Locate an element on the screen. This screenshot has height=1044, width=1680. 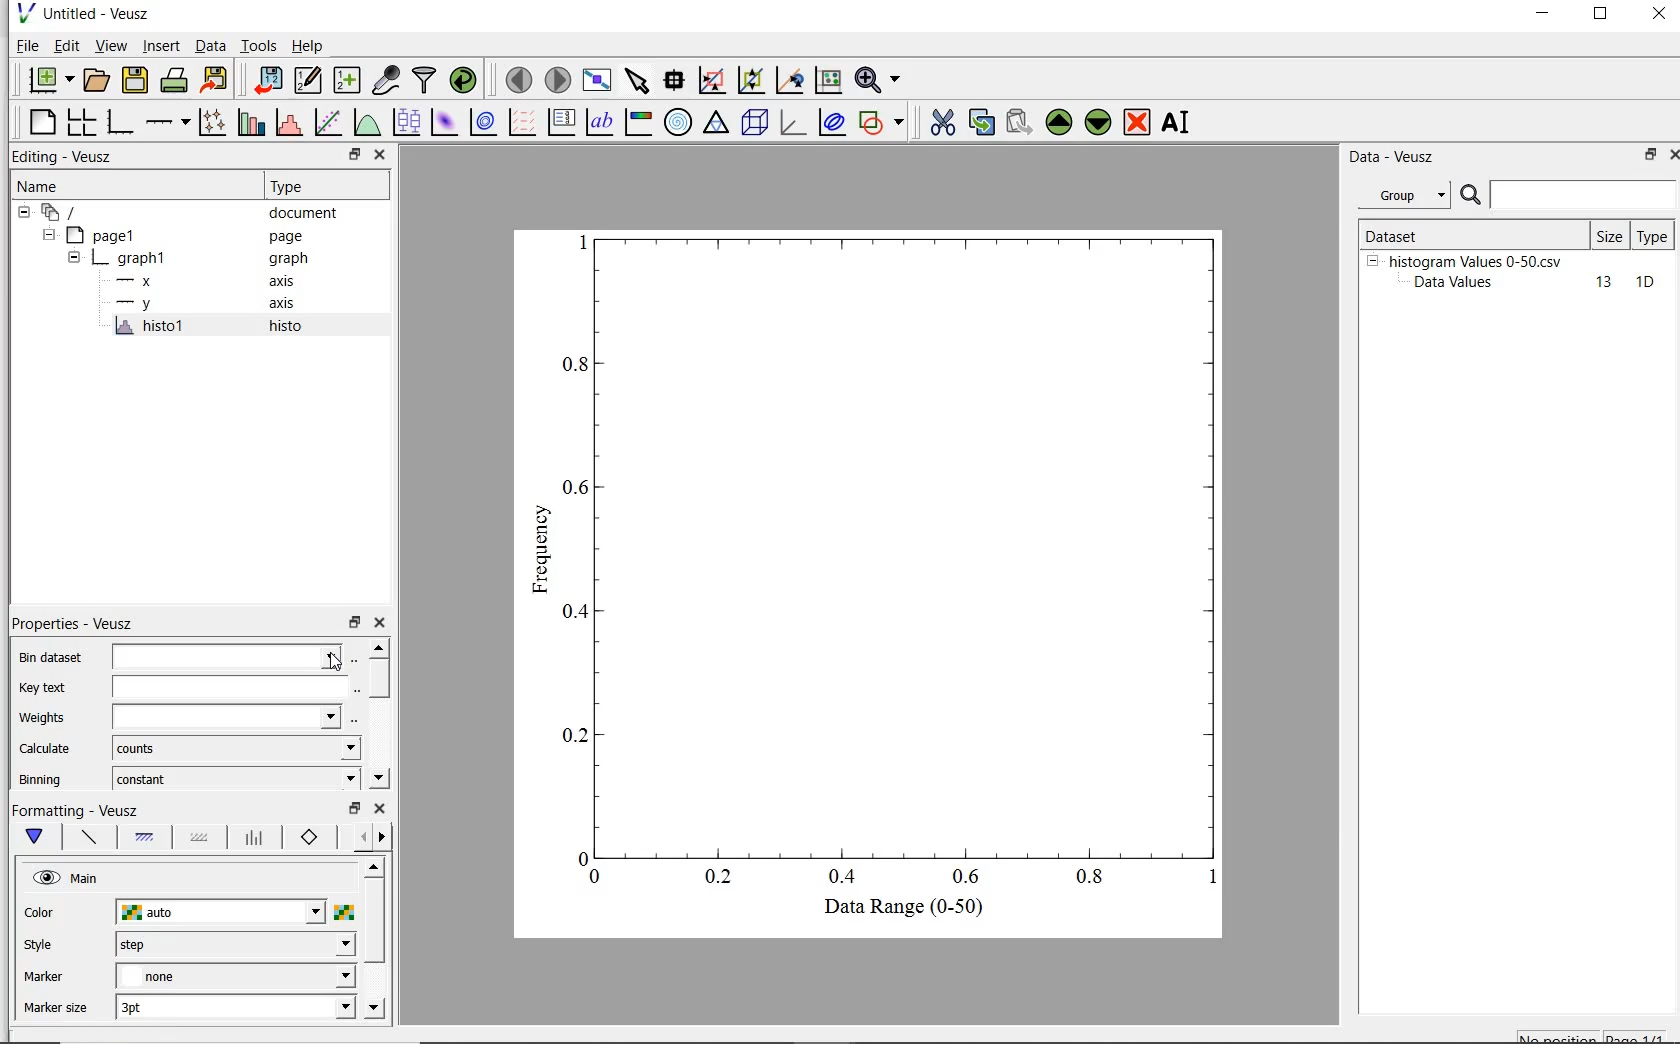
Type is located at coordinates (322, 187).